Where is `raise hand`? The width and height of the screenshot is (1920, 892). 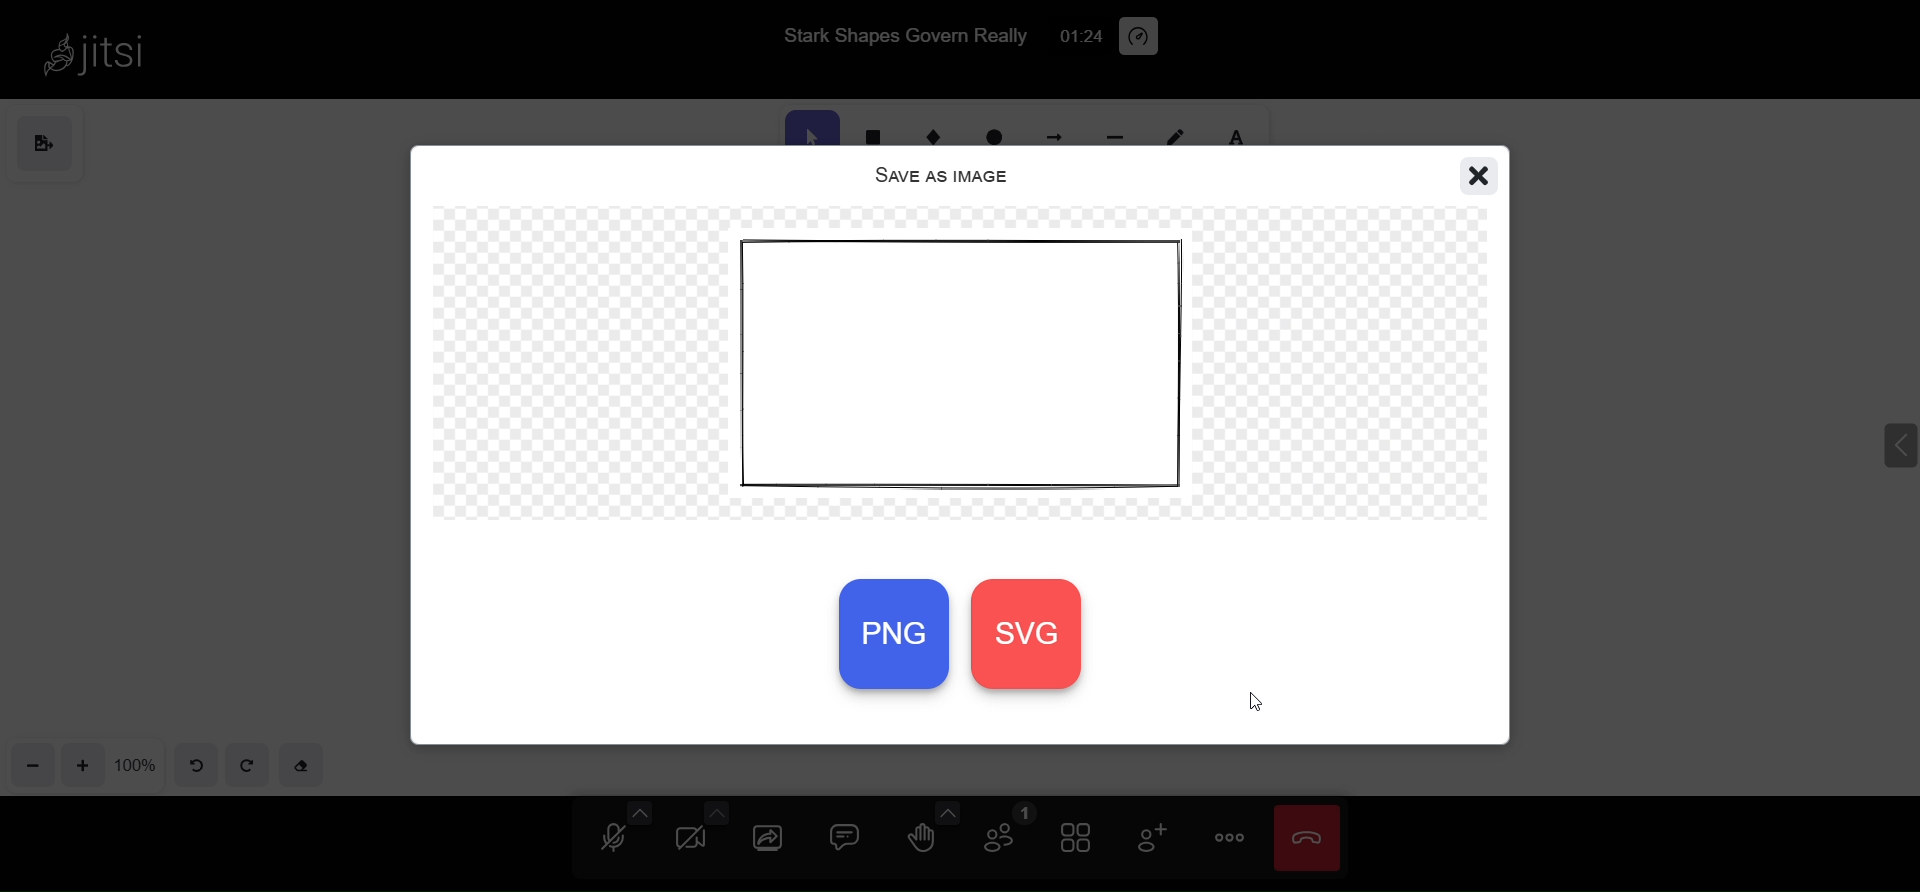
raise hand is located at coordinates (920, 842).